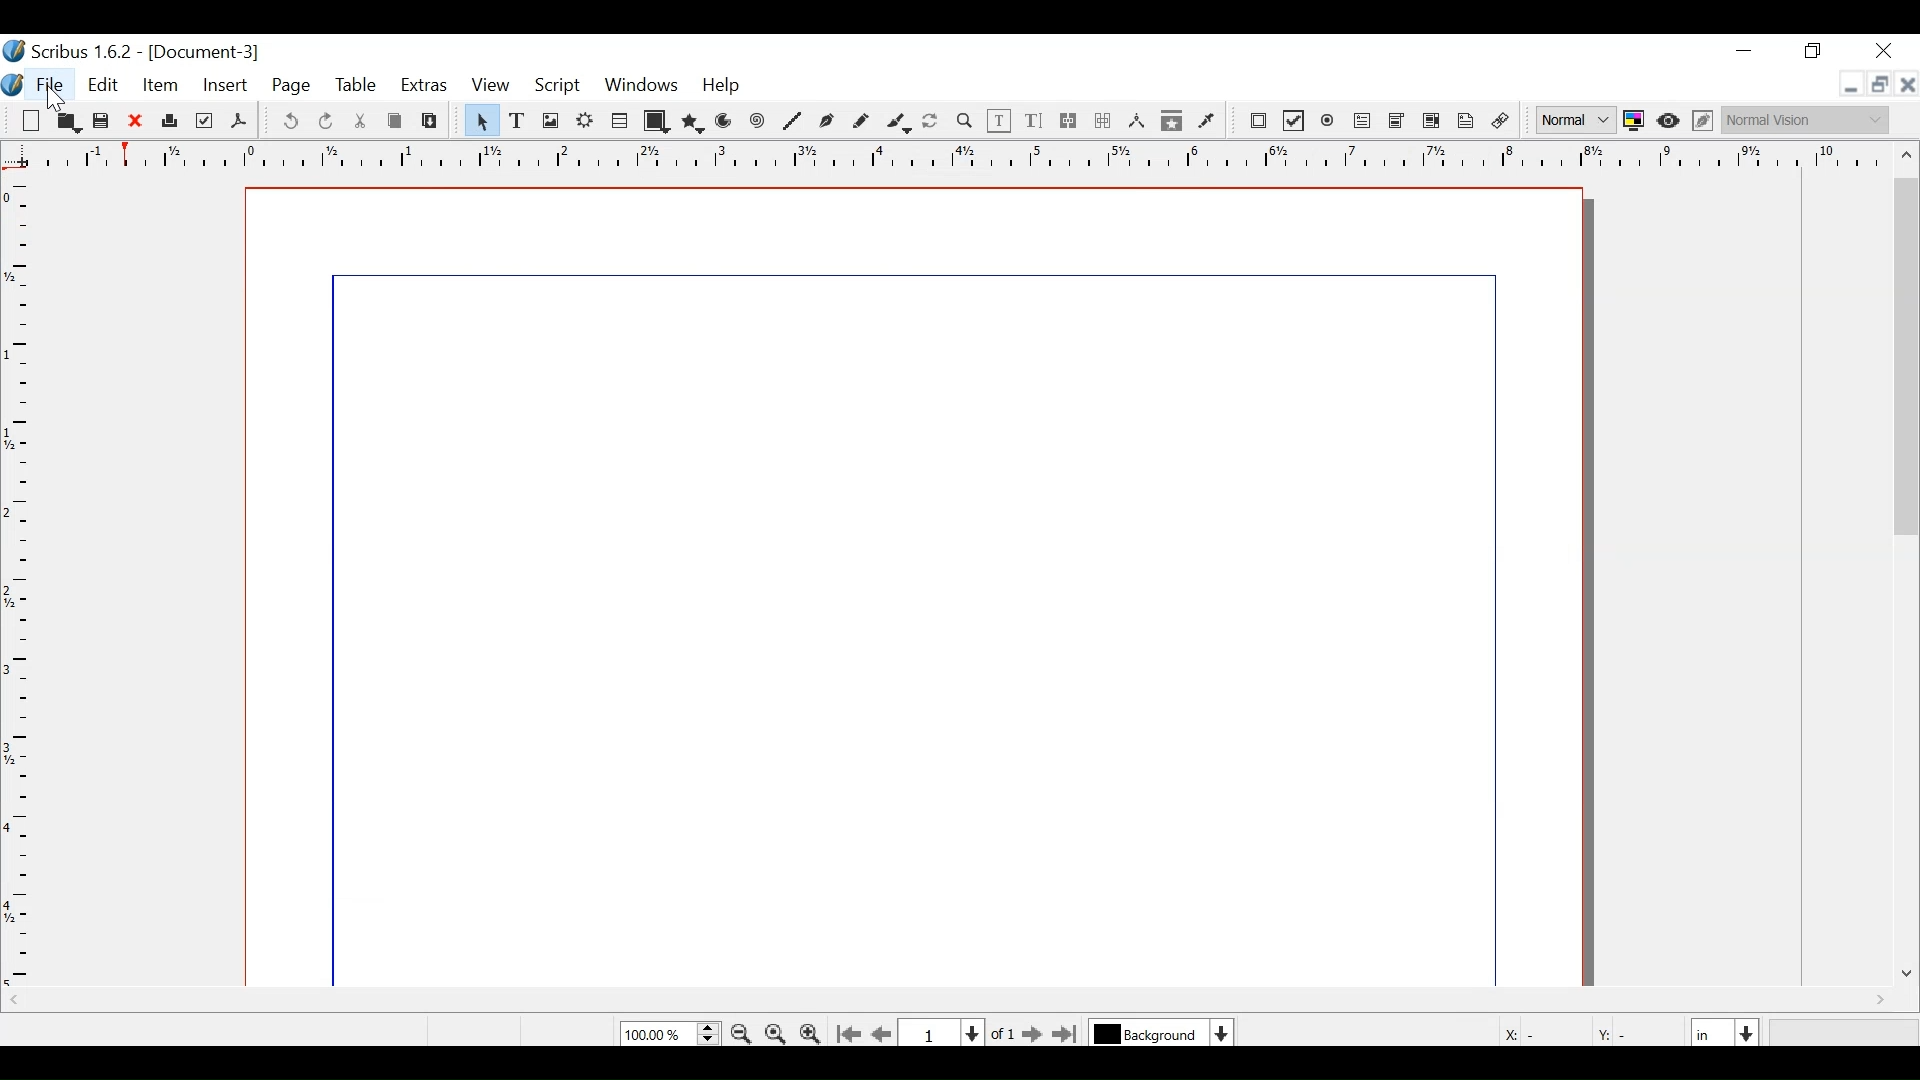 The width and height of the screenshot is (1920, 1080). Describe the element at coordinates (357, 87) in the screenshot. I see `Table` at that location.